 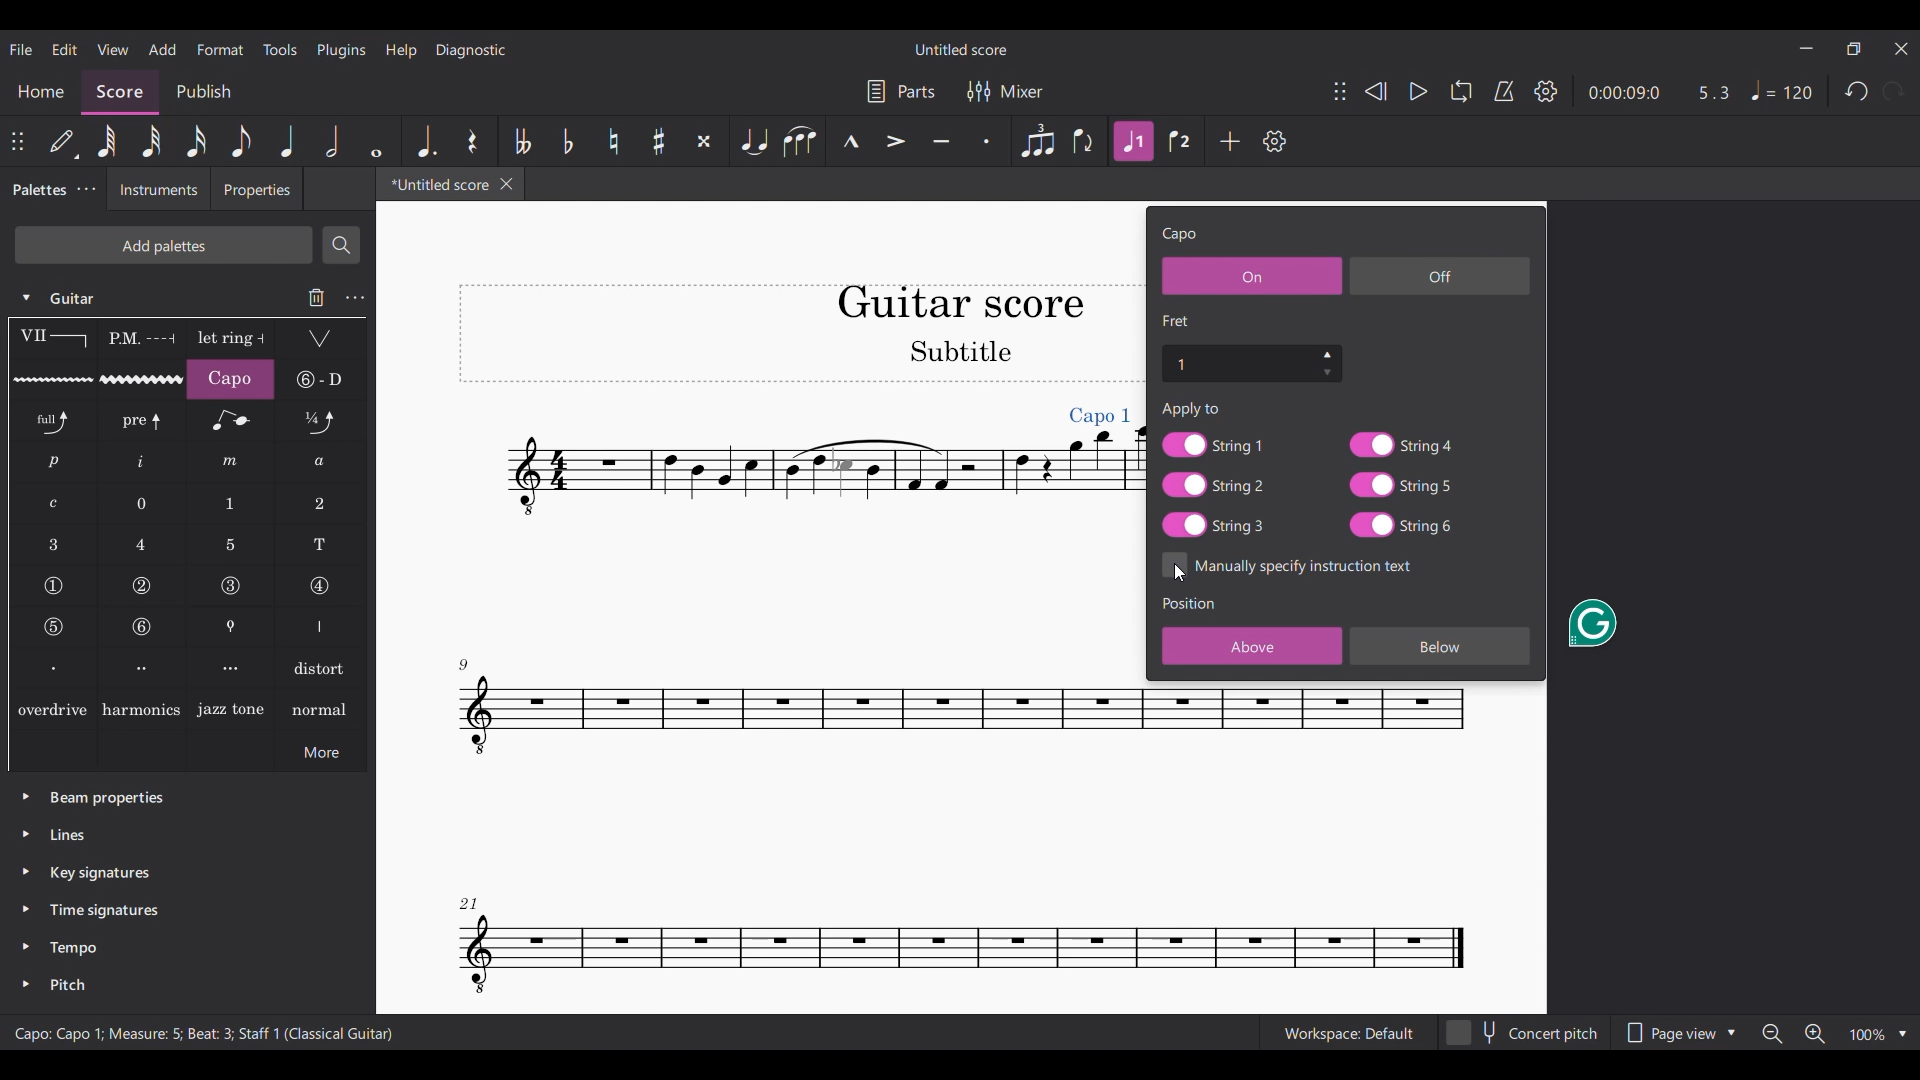 I want to click on Settings, so click(x=1546, y=91).